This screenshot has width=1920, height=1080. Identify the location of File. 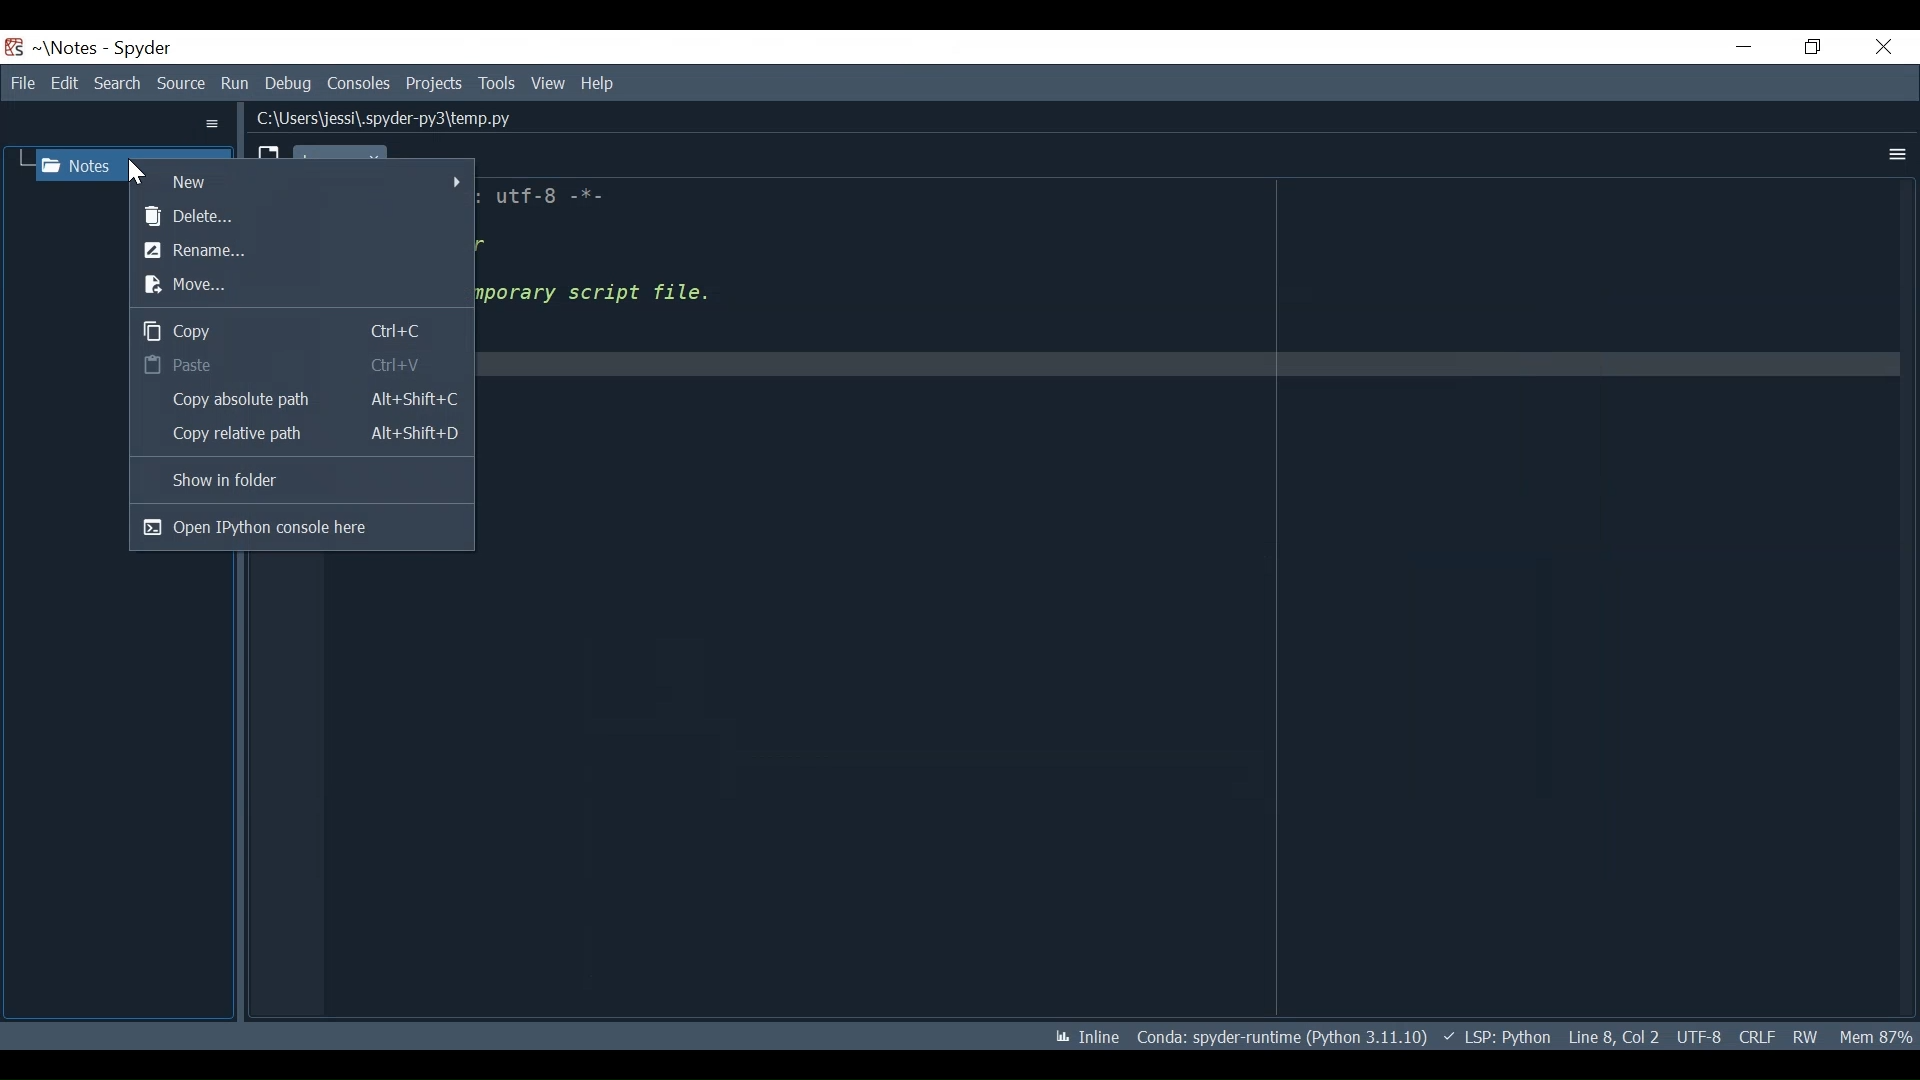
(21, 83).